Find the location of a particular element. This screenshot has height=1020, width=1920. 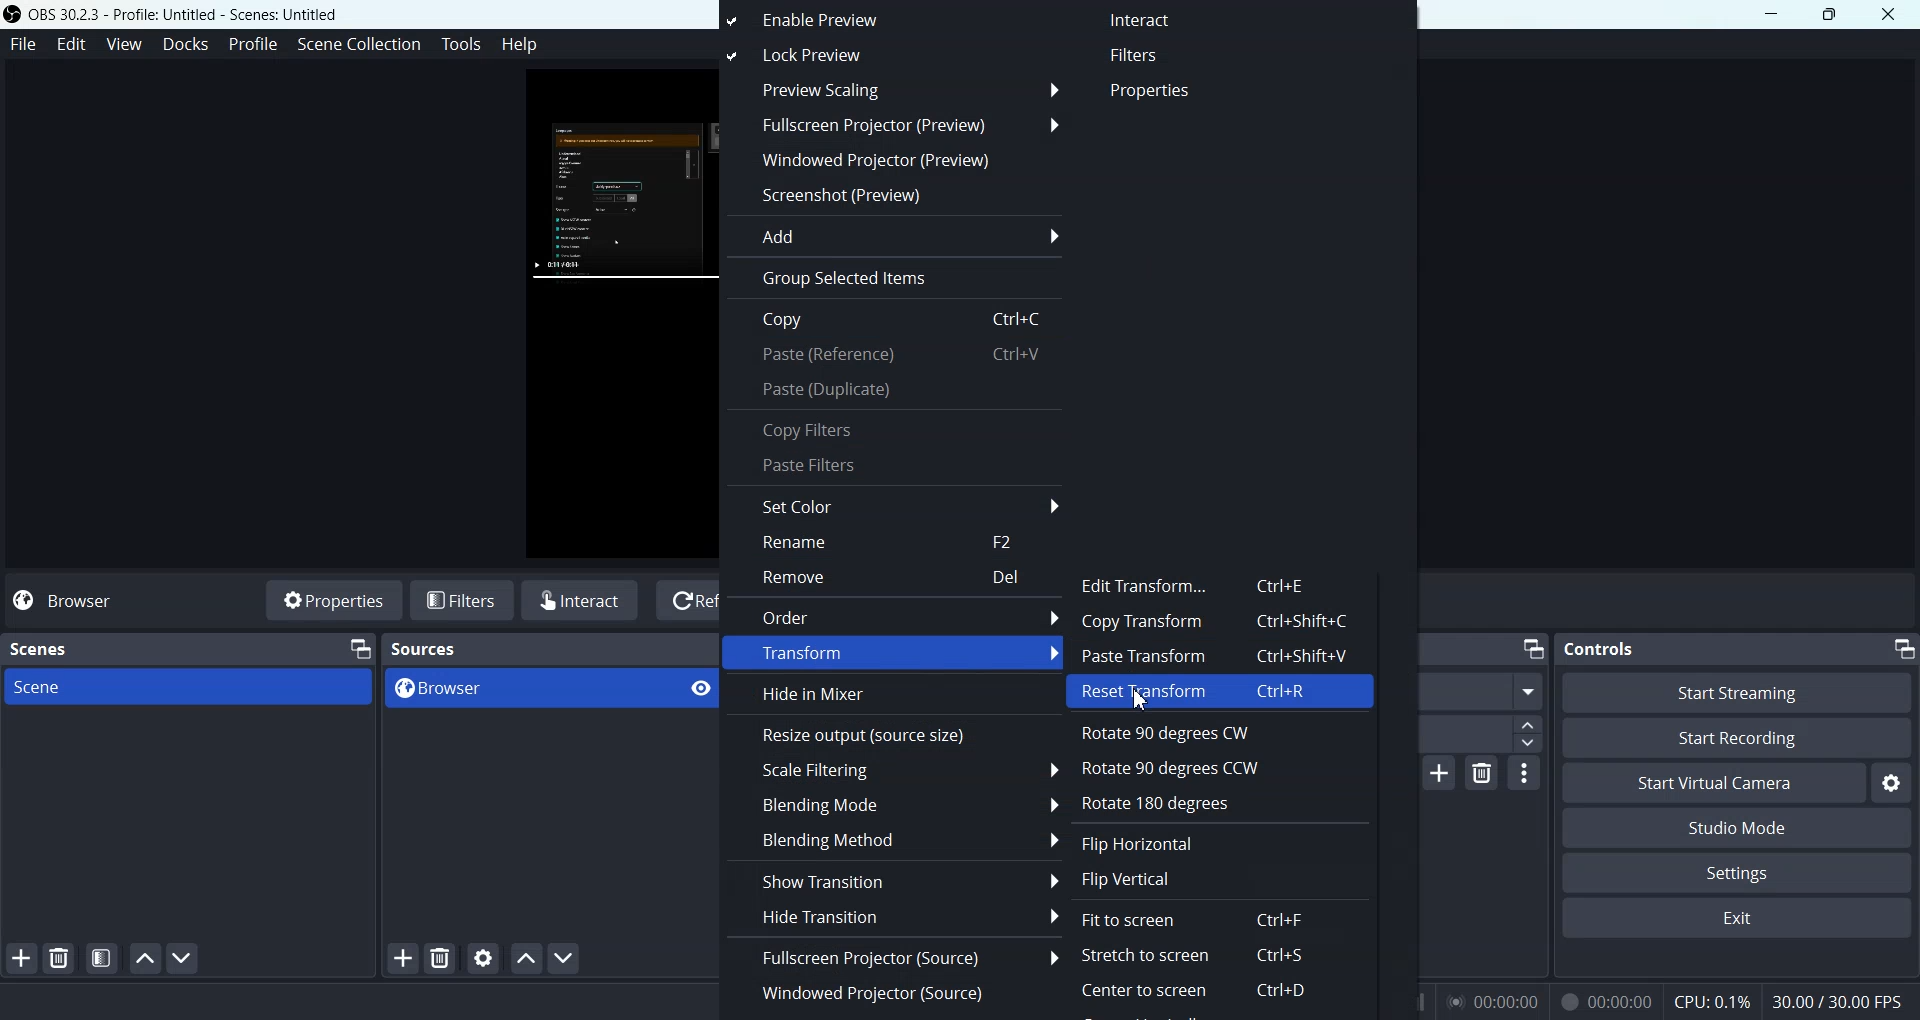

Add is located at coordinates (892, 235).